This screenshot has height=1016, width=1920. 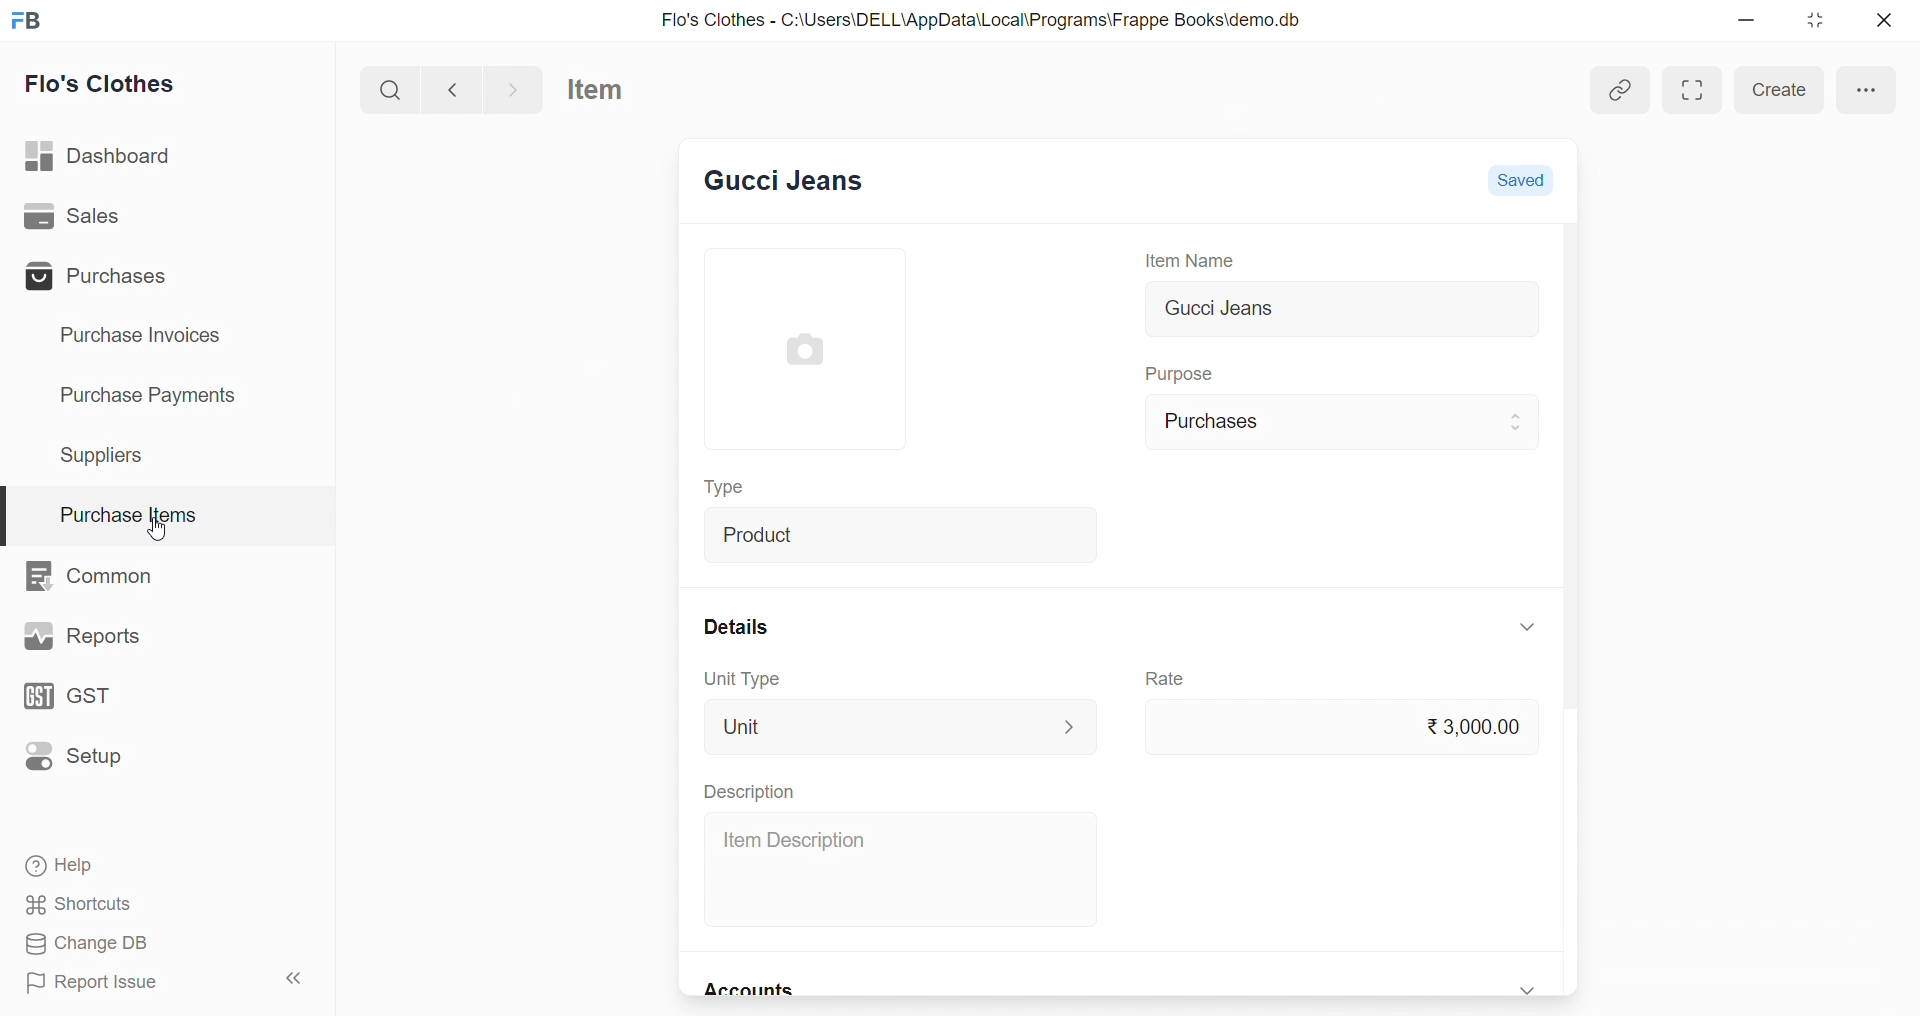 I want to click on GST, so click(x=94, y=699).